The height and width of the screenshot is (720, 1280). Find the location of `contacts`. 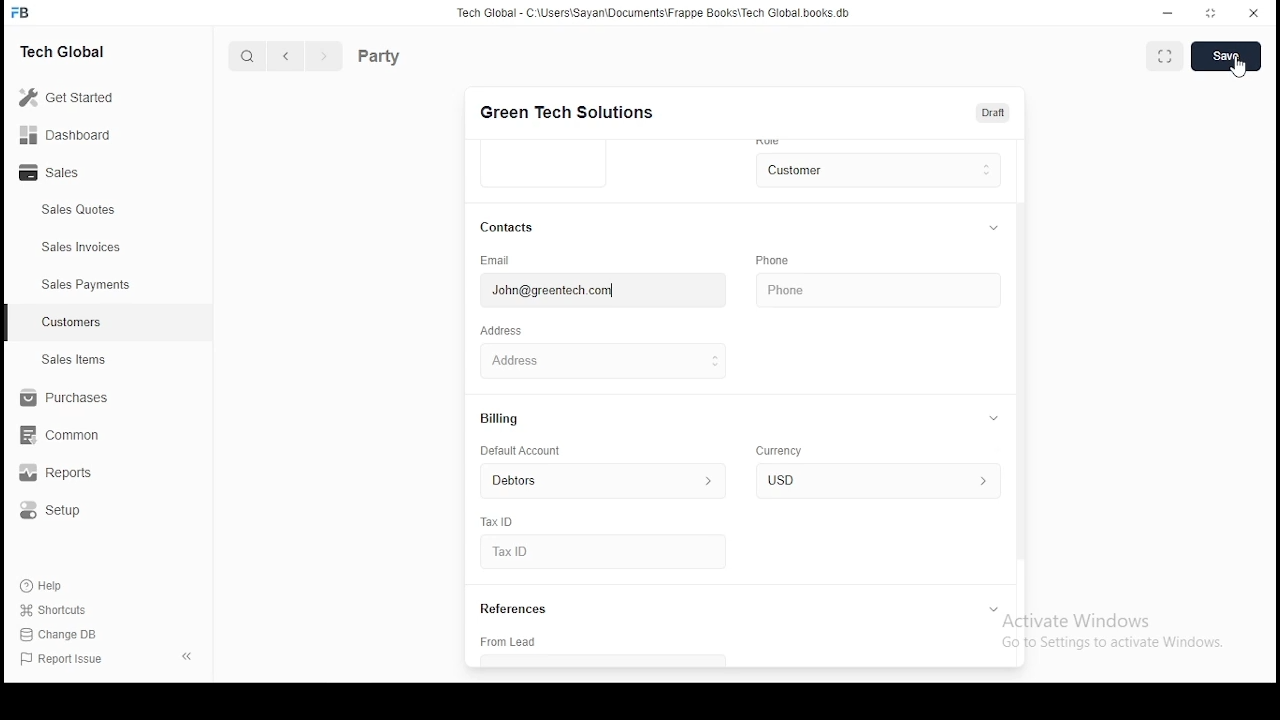

contacts is located at coordinates (508, 227).